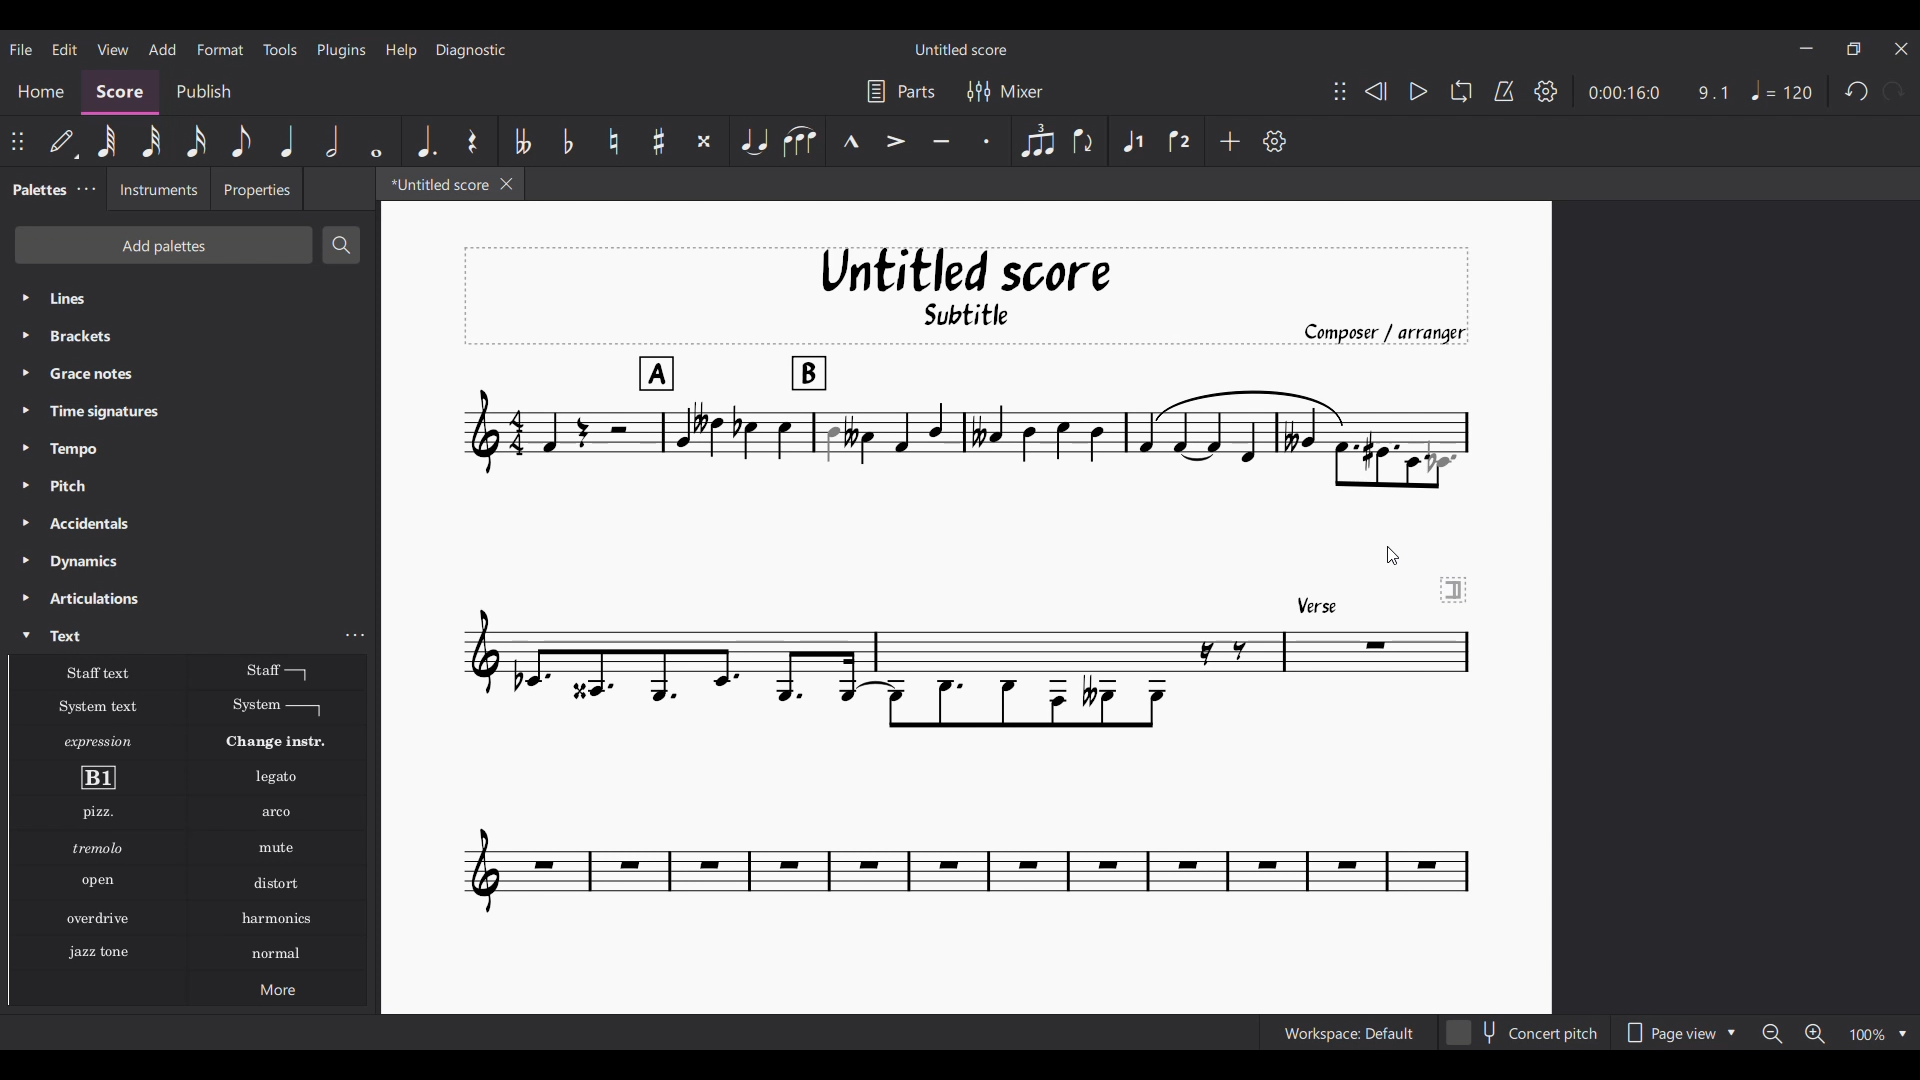 The image size is (1920, 1080). Describe the element at coordinates (98, 847) in the screenshot. I see `Tremolo` at that location.